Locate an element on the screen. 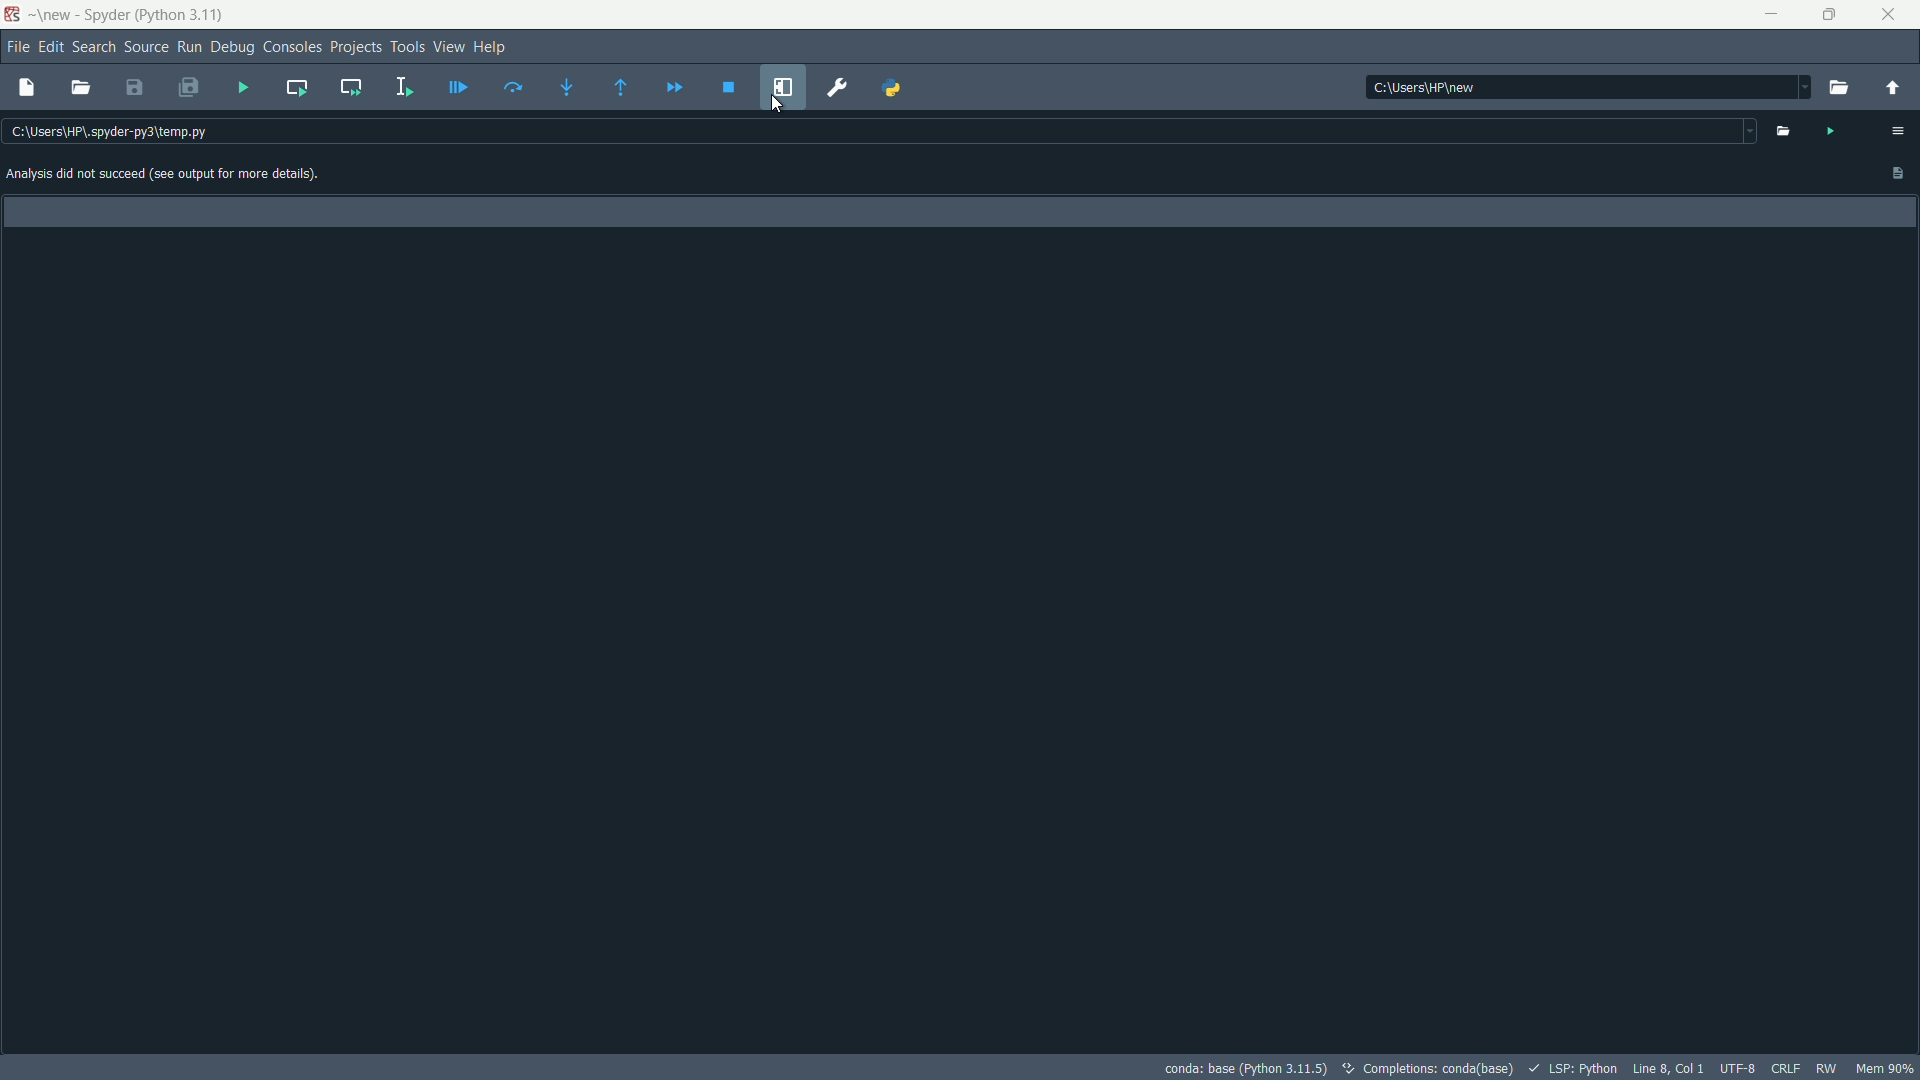  run current cell and go to the next one is located at coordinates (347, 88).